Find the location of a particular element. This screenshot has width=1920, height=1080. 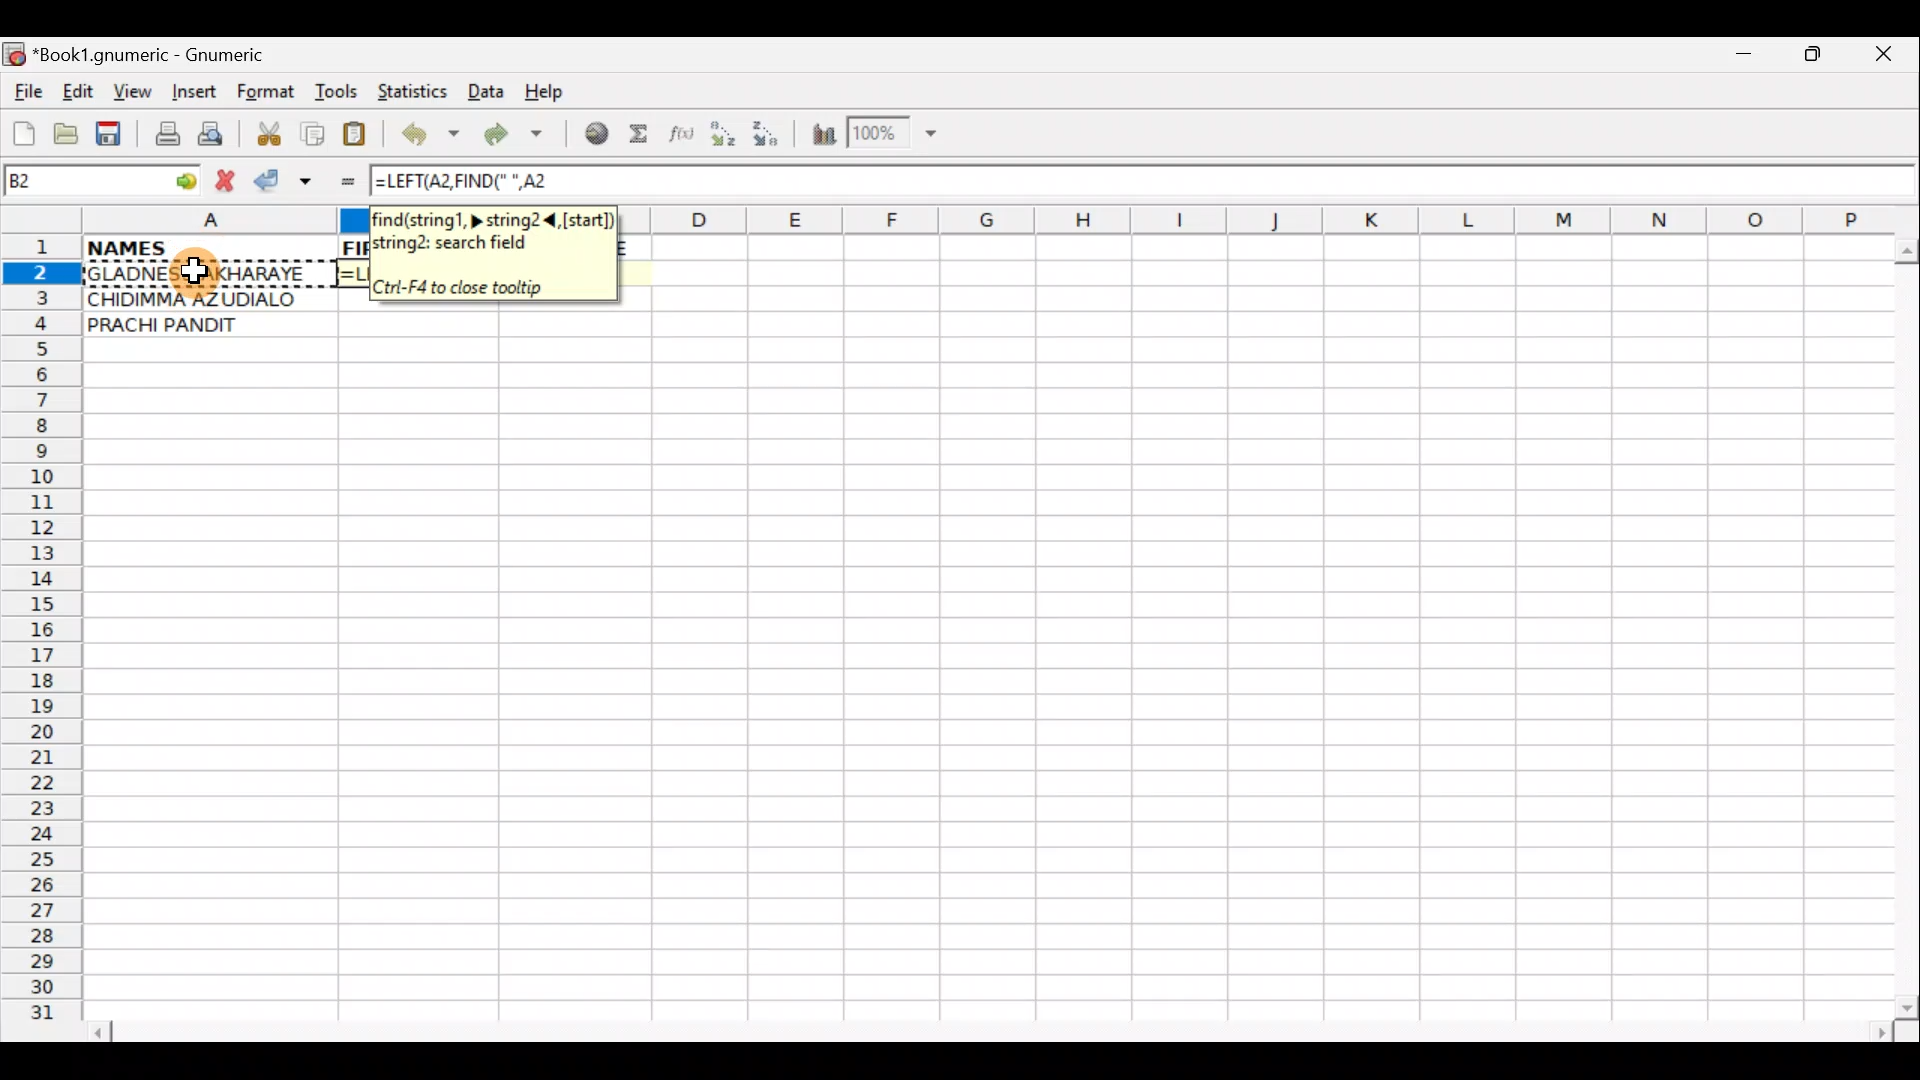

Tools is located at coordinates (338, 92).